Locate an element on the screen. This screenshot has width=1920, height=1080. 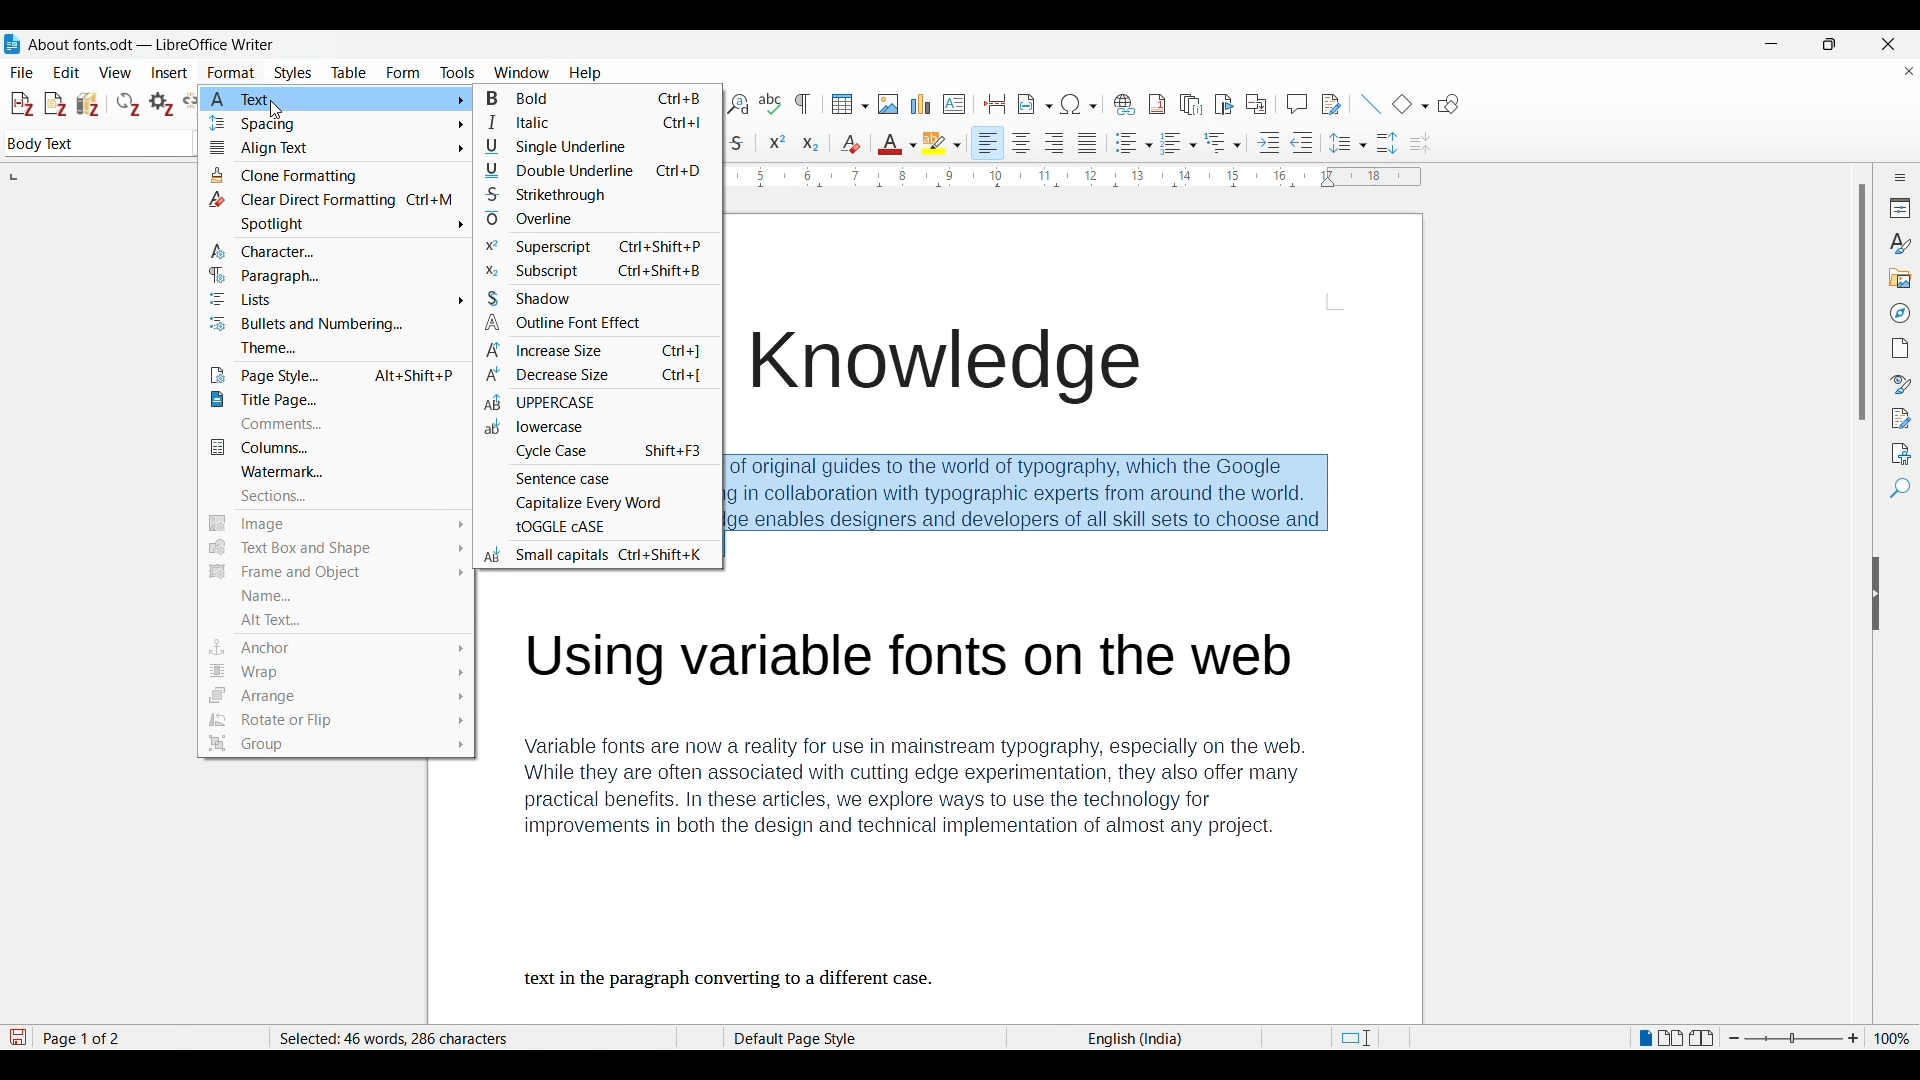
Unordered list is located at coordinates (1133, 143).